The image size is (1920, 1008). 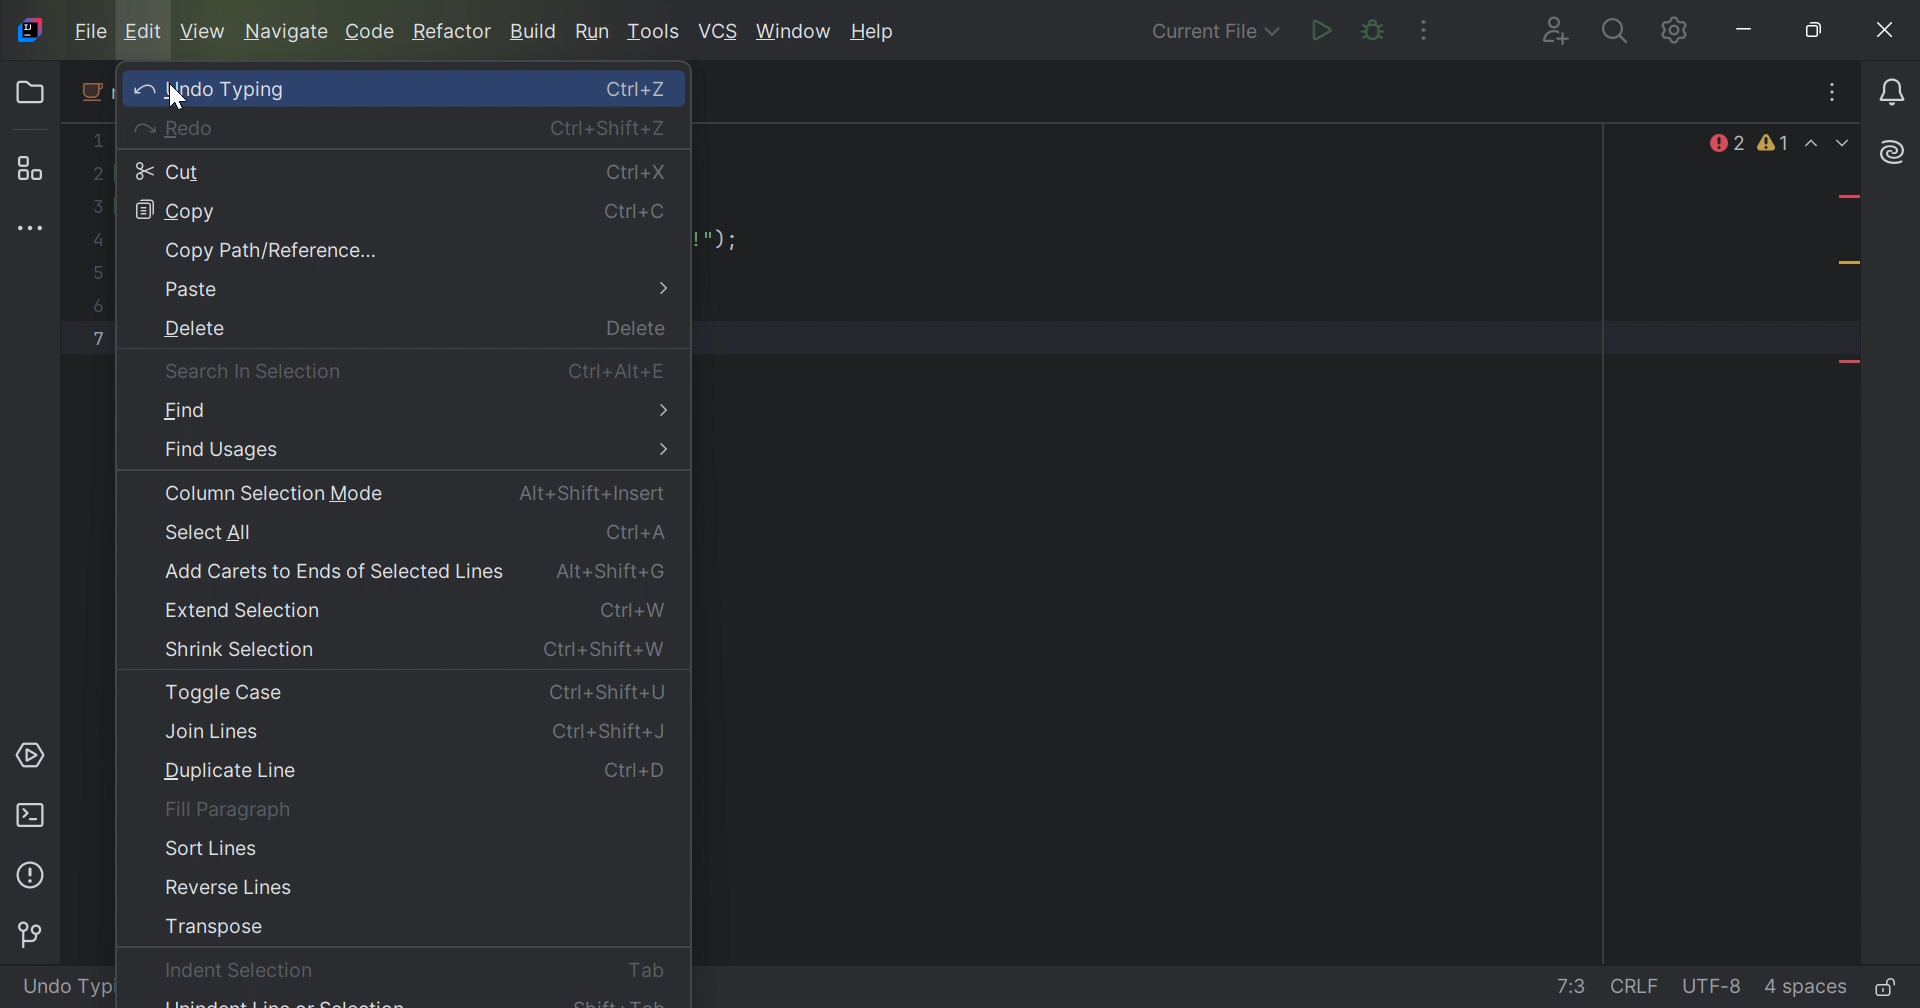 What do you see at coordinates (65, 987) in the screenshot?
I see `Undo type` at bounding box center [65, 987].